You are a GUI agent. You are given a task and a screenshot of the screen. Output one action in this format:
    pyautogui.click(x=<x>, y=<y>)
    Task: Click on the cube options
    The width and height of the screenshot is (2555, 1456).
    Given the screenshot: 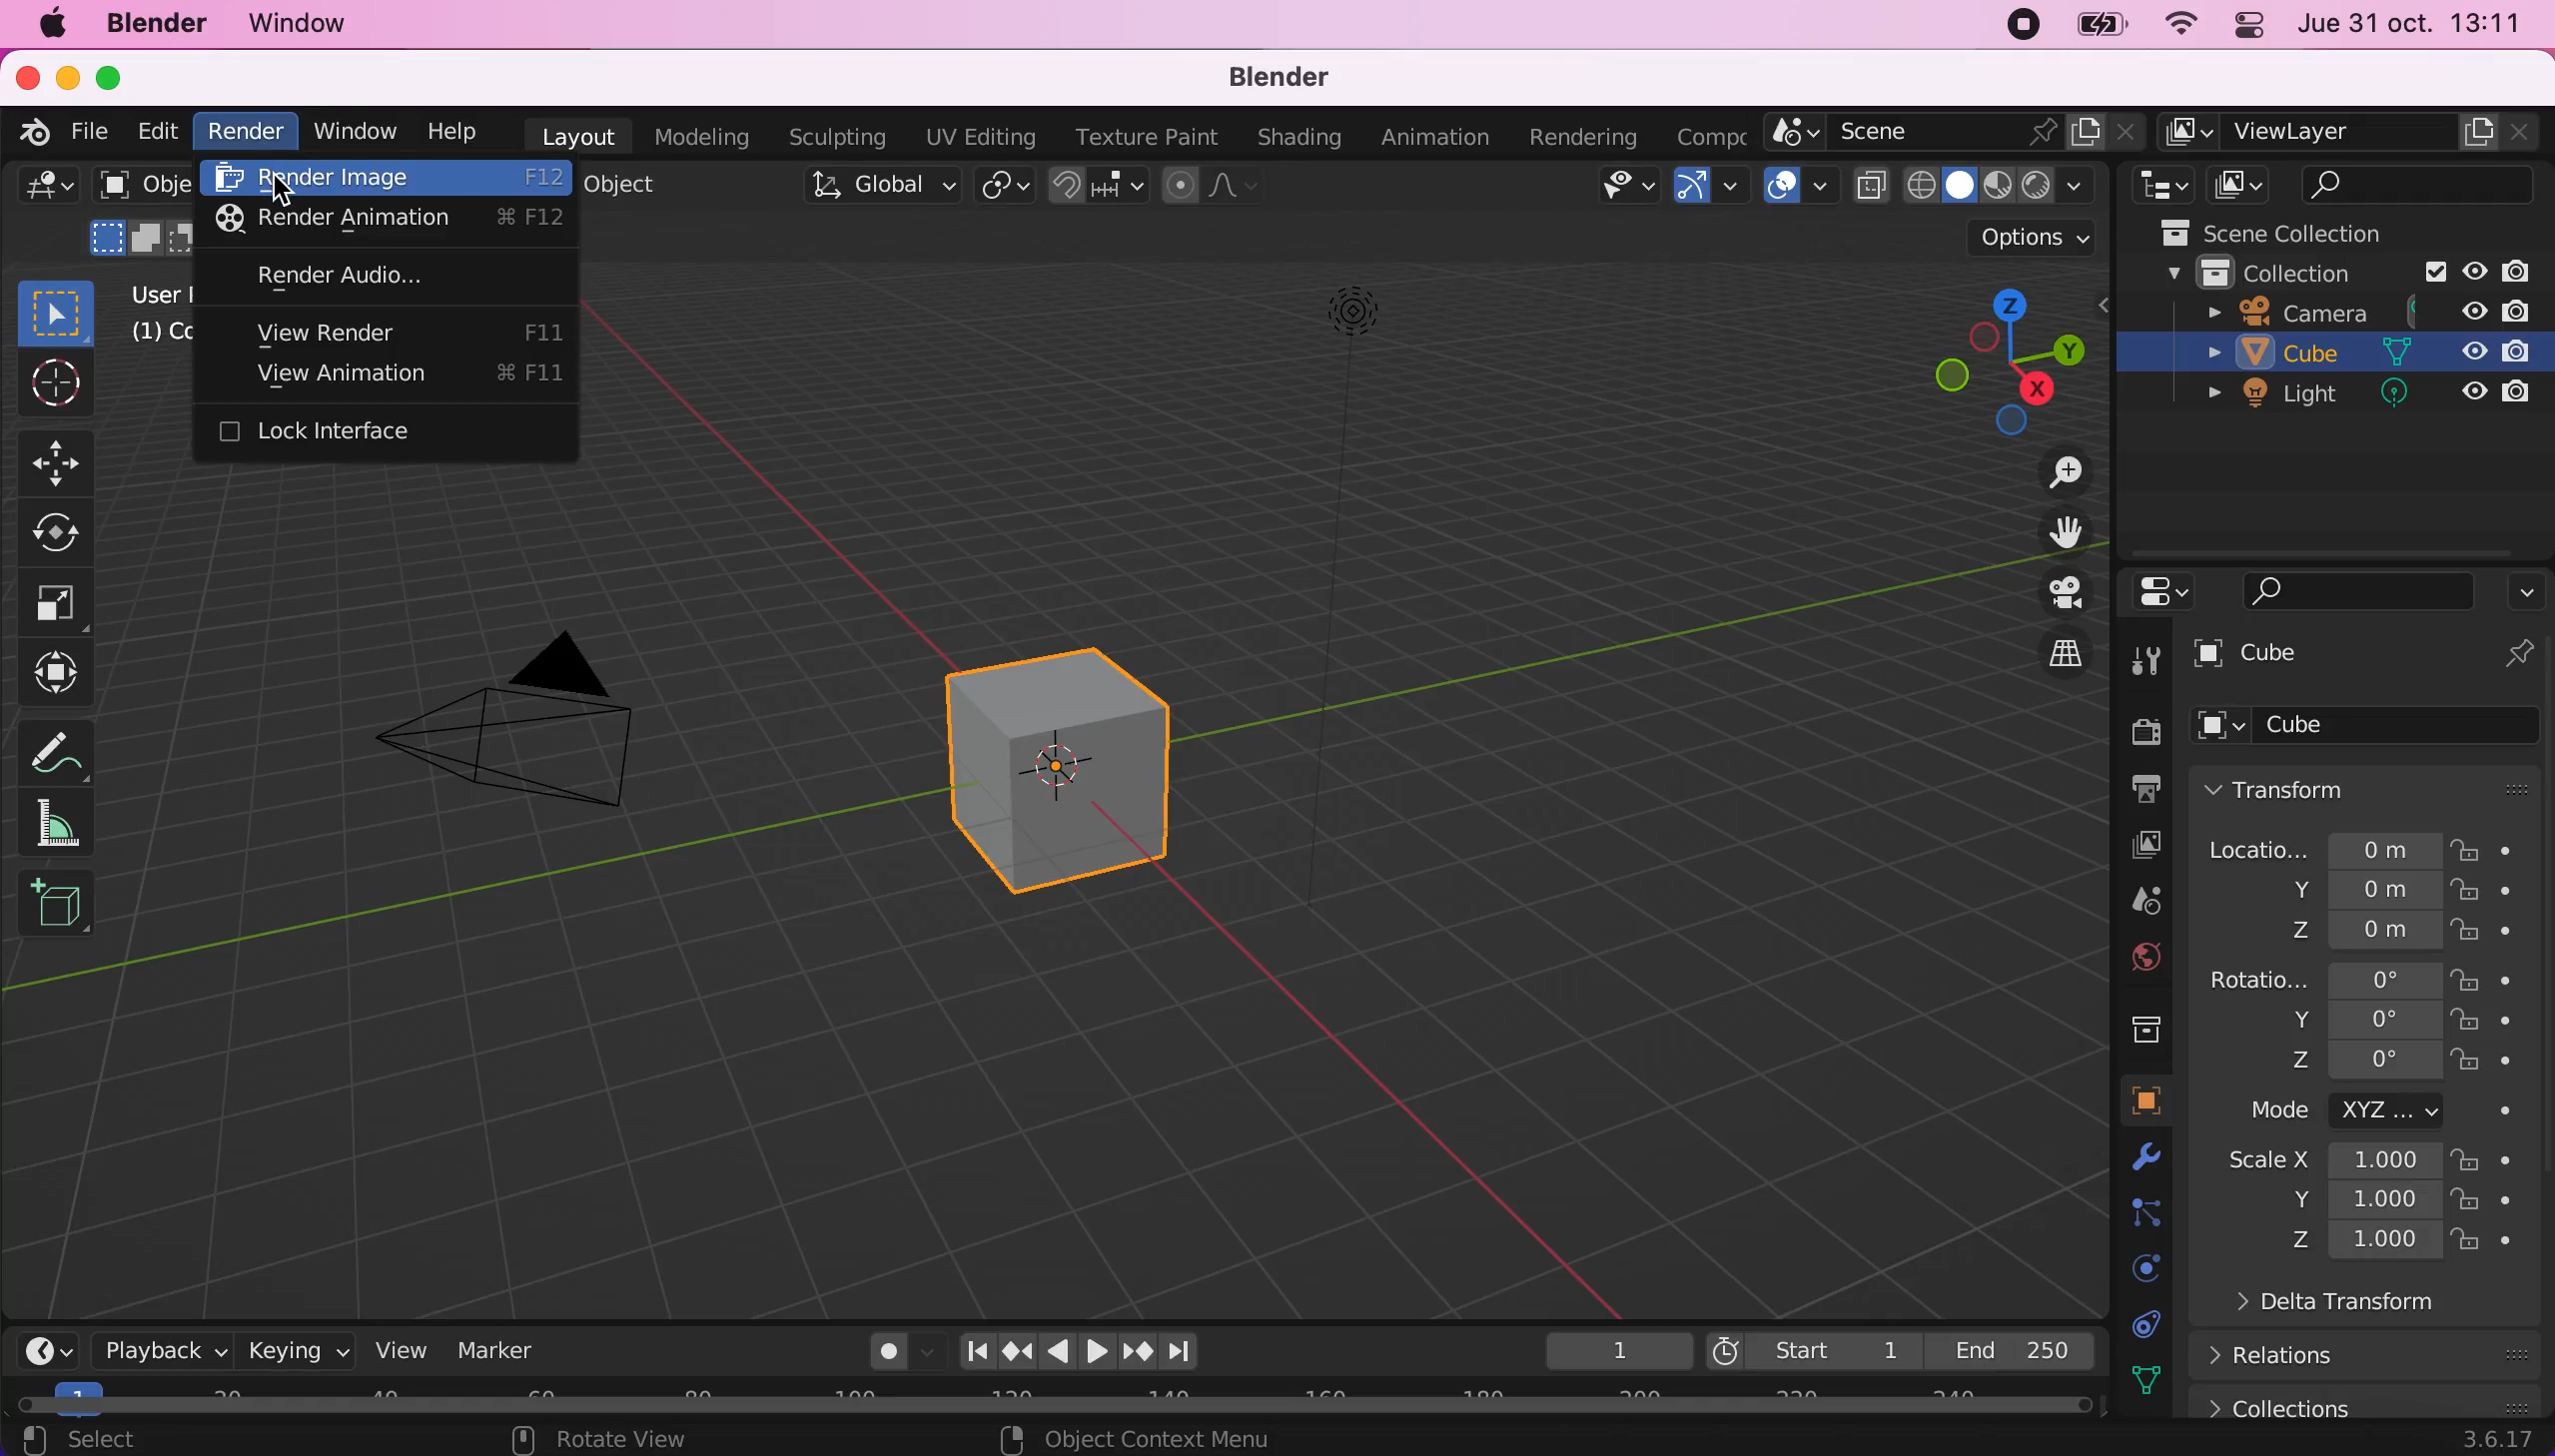 What is the action you would take?
    pyautogui.click(x=2376, y=726)
    